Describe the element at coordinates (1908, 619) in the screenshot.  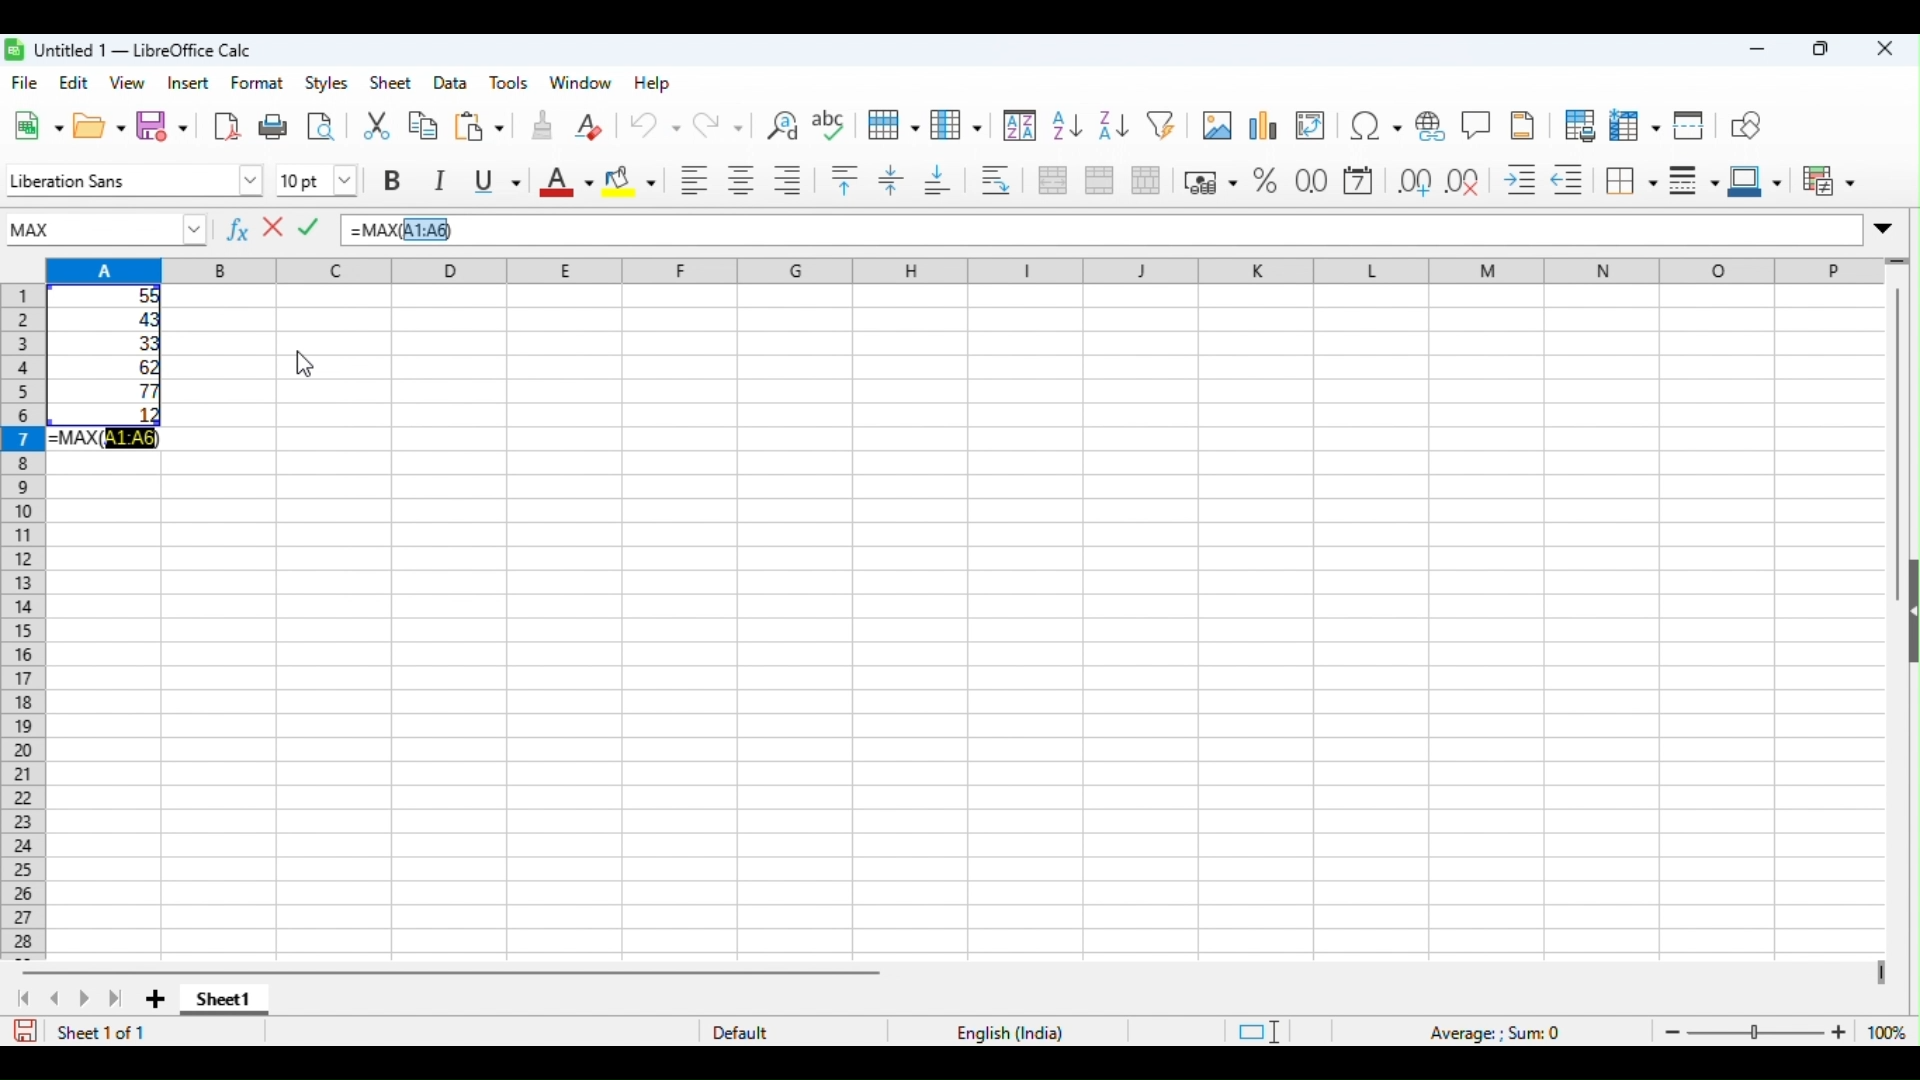
I see `show or hide sidebar` at that location.